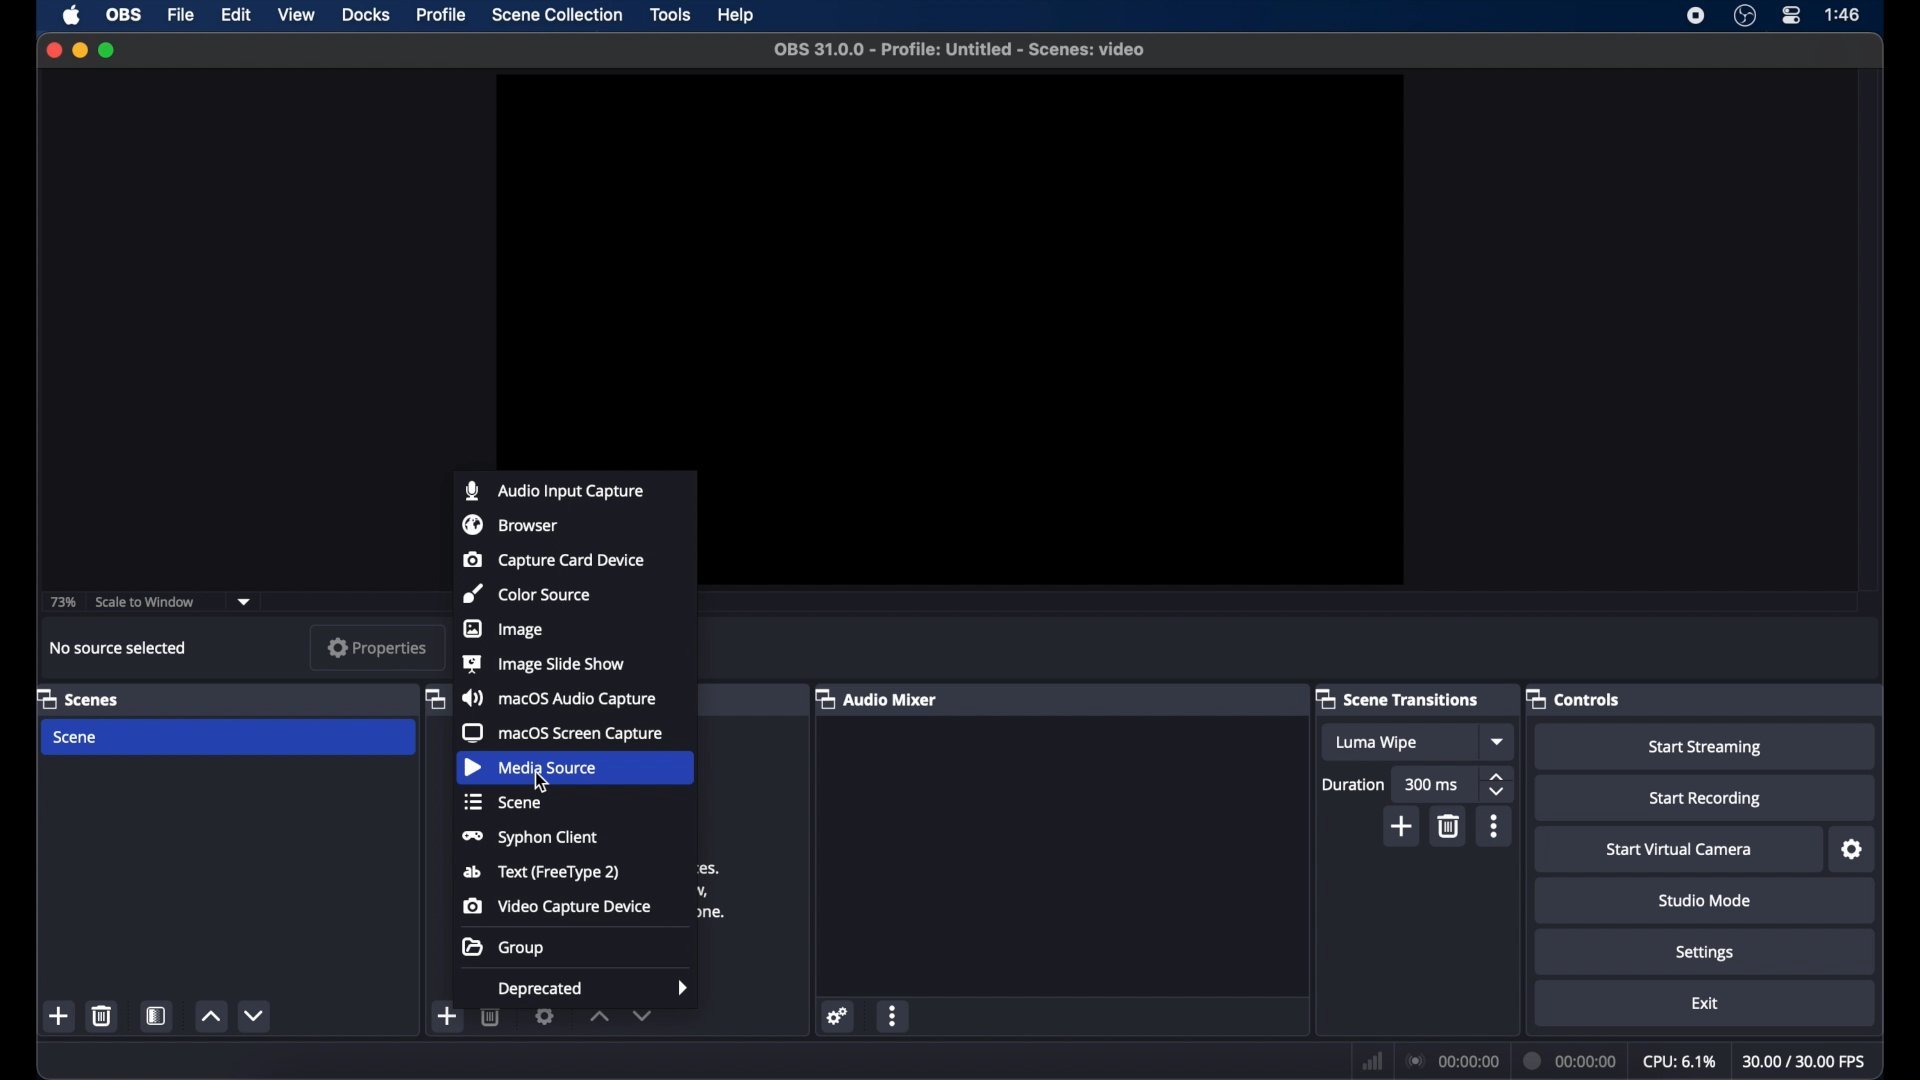  Describe the element at coordinates (125, 15) in the screenshot. I see `obs` at that location.